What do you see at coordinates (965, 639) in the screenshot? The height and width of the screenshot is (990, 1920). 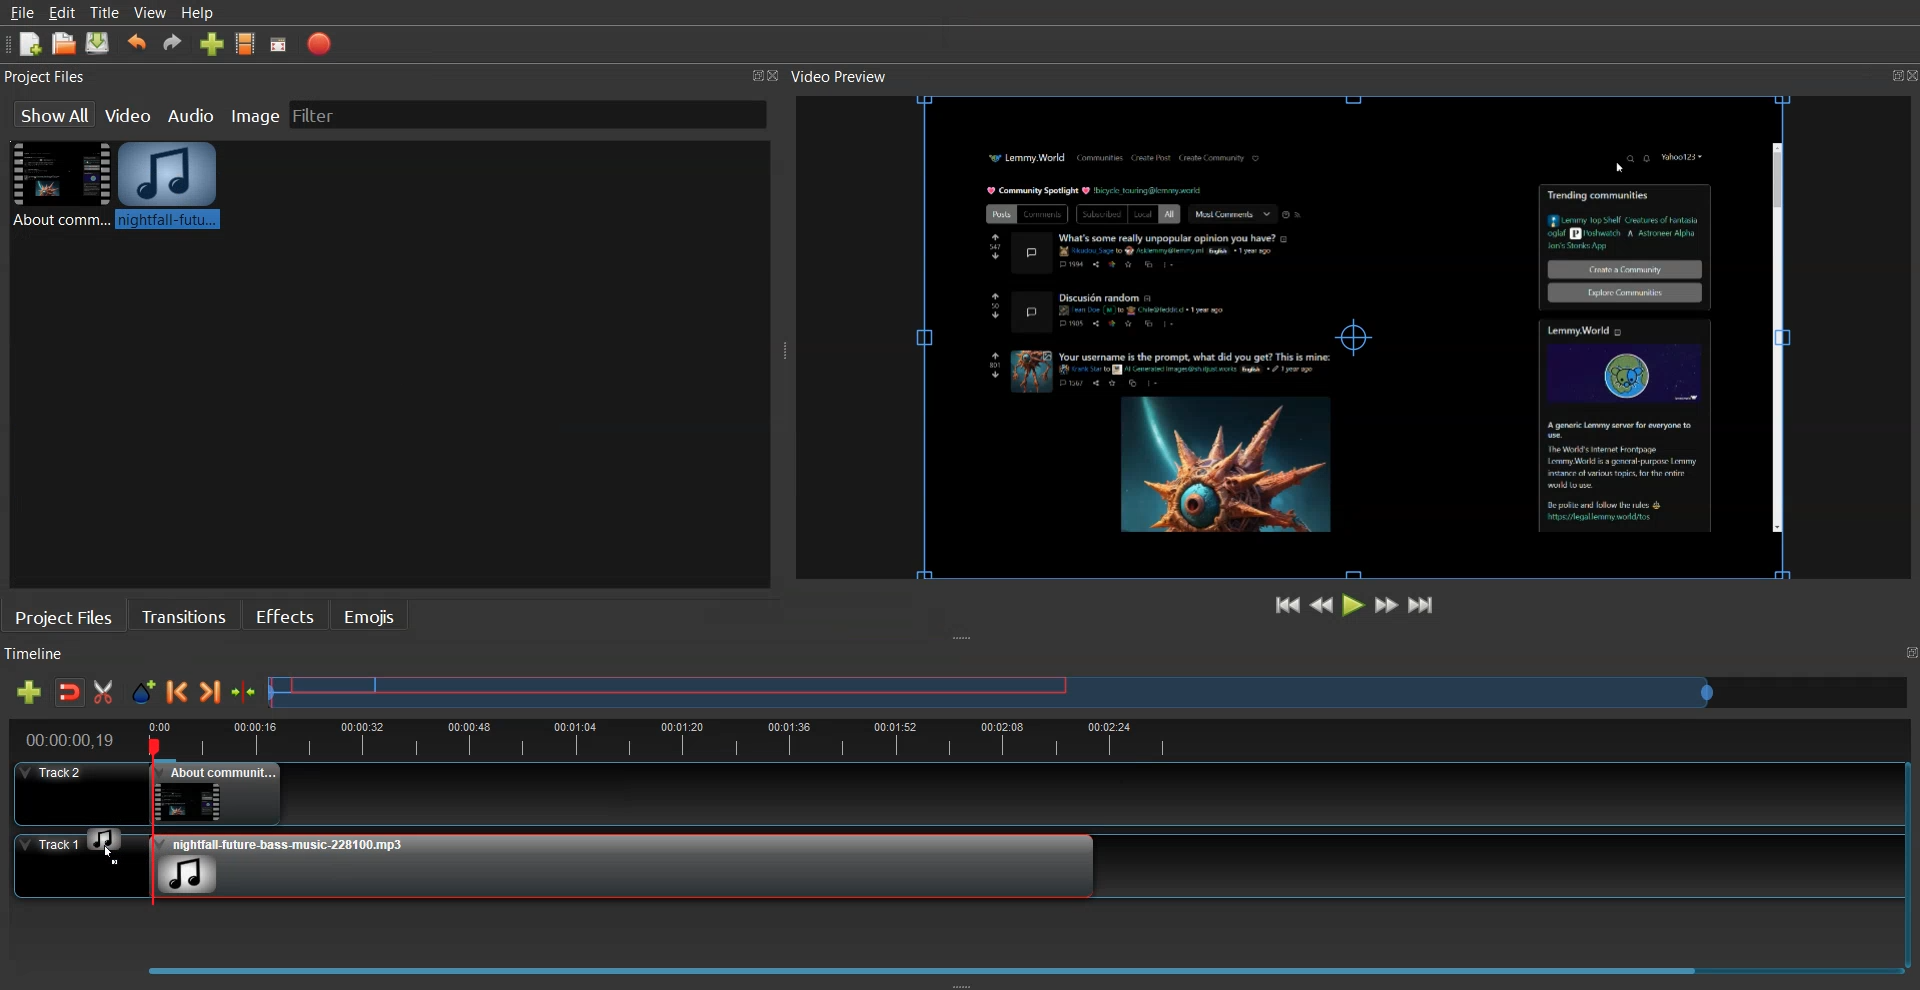 I see `Window Adjuster` at bounding box center [965, 639].